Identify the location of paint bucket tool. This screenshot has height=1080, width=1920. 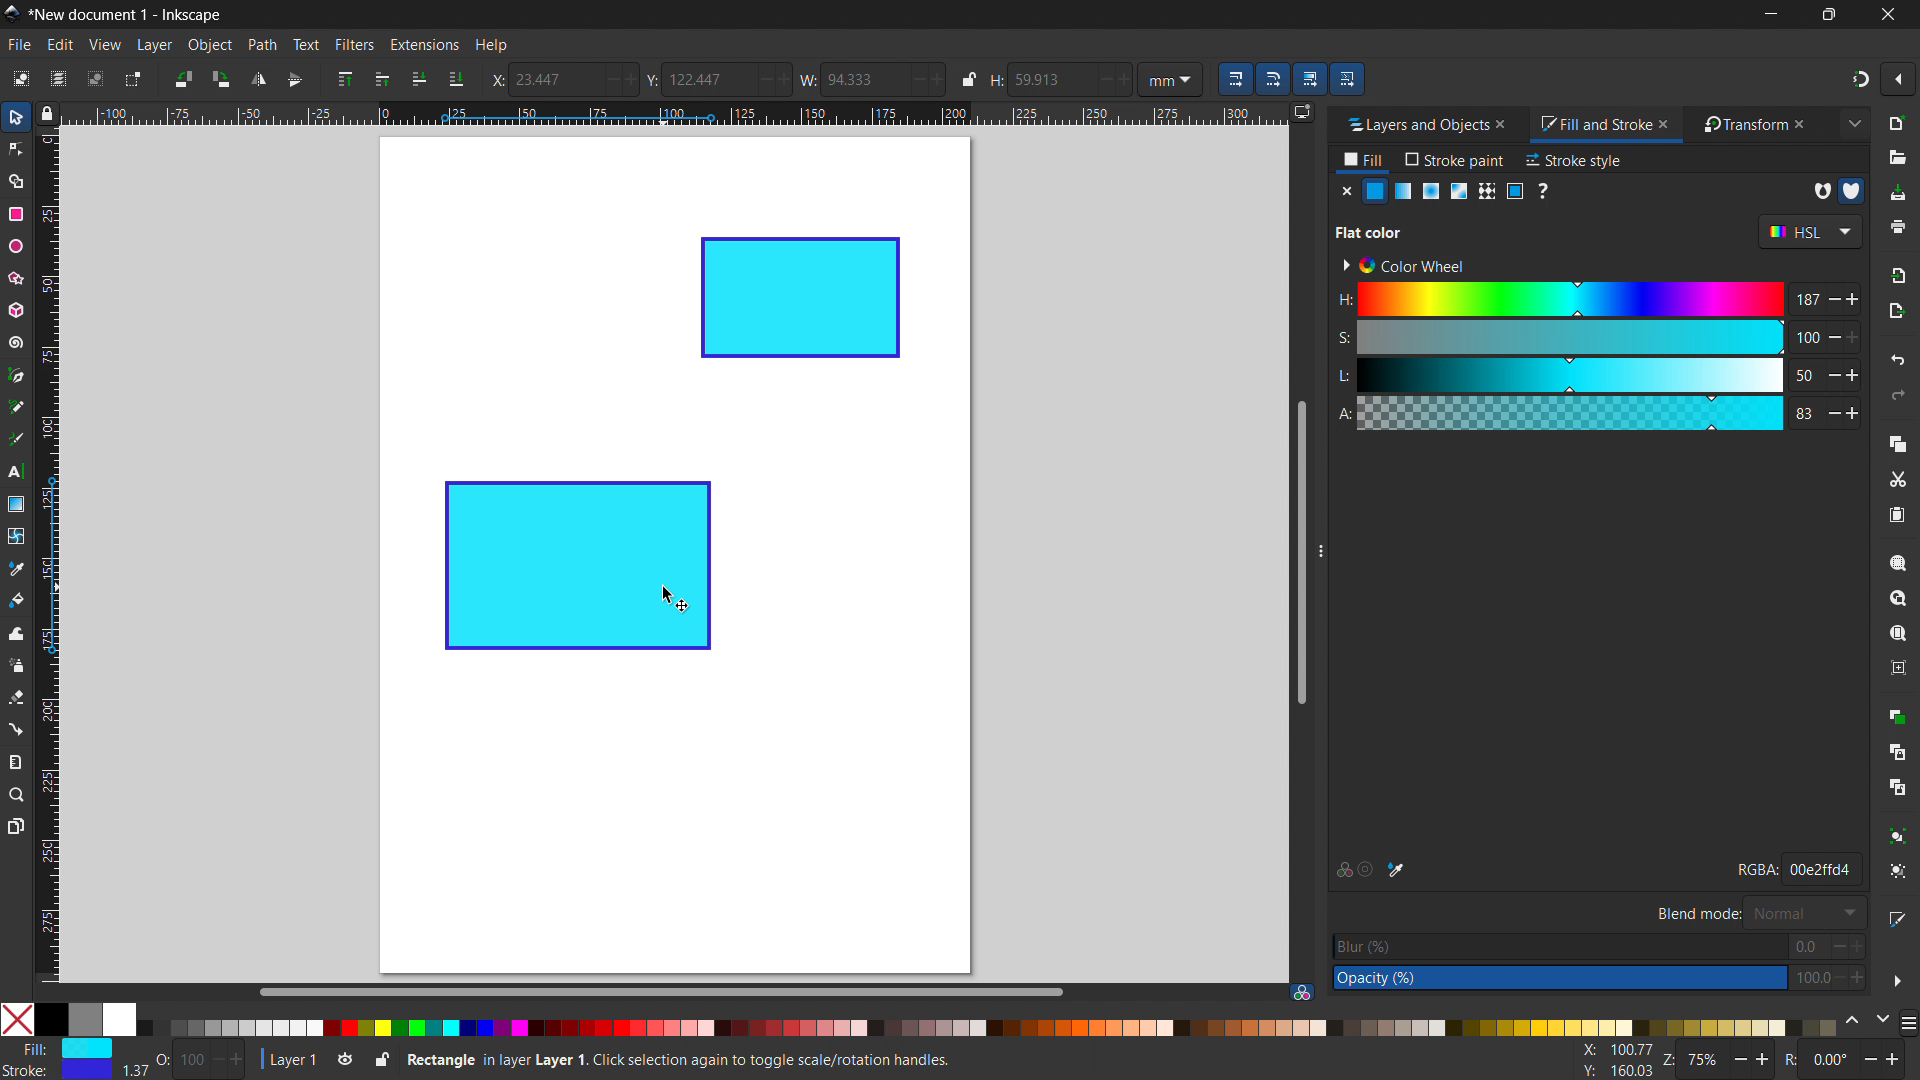
(18, 599).